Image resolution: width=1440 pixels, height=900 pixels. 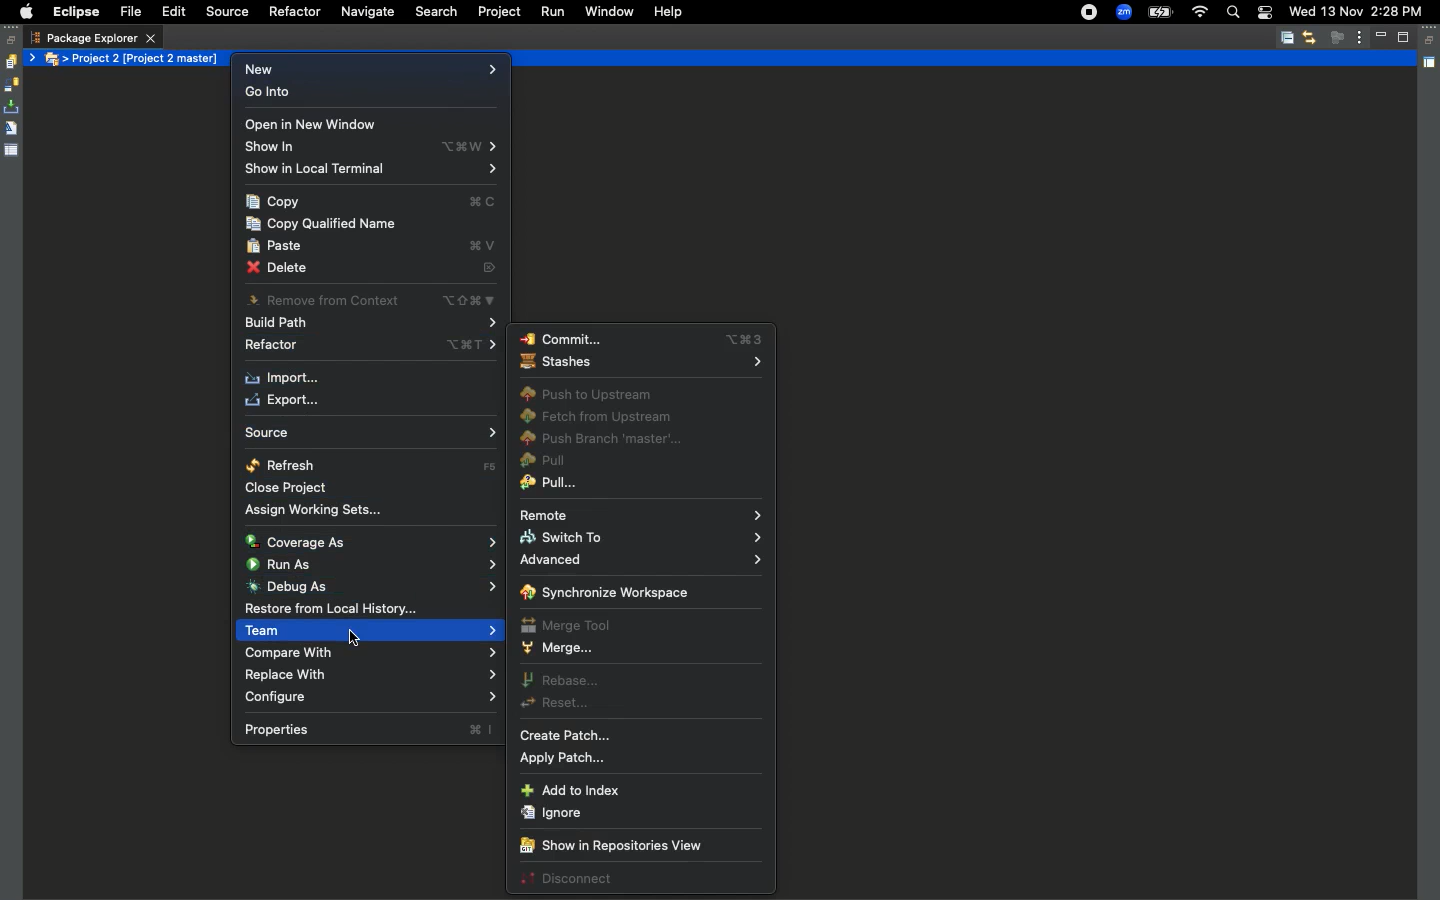 I want to click on Folder Icon, so click(x=55, y=60).